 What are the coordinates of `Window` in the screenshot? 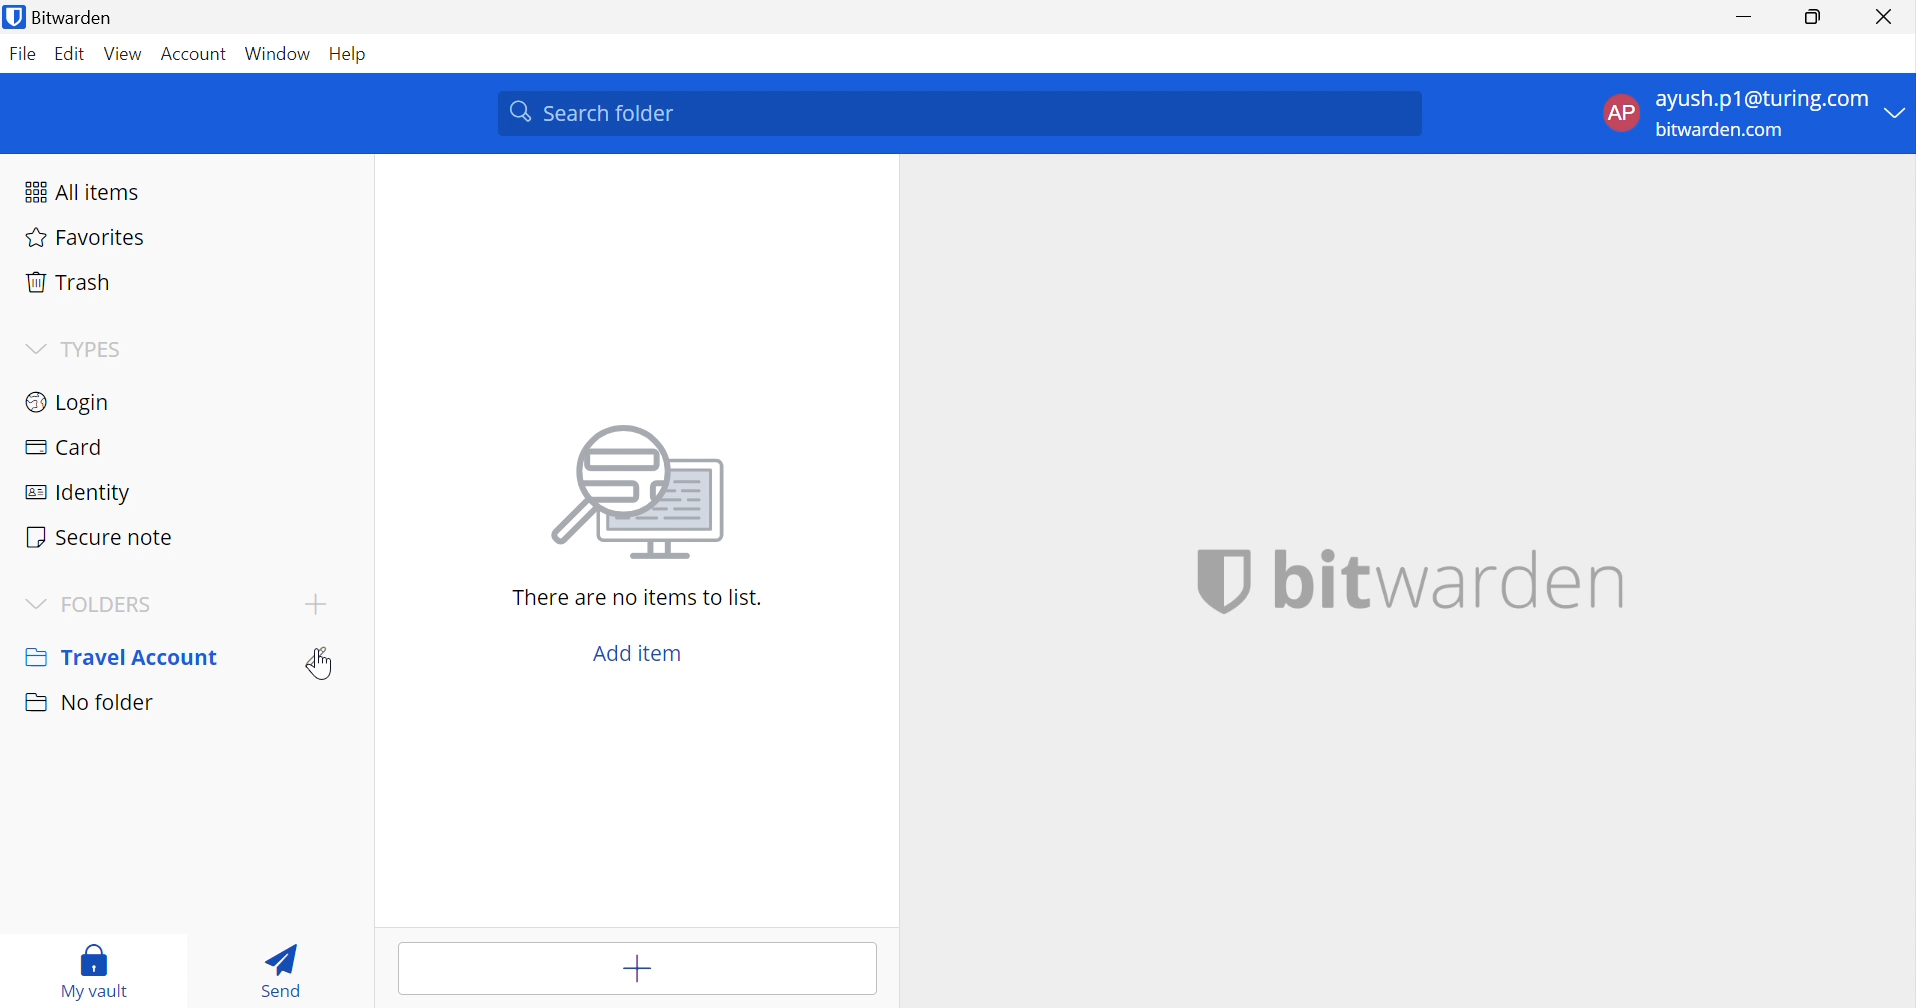 It's located at (278, 52).